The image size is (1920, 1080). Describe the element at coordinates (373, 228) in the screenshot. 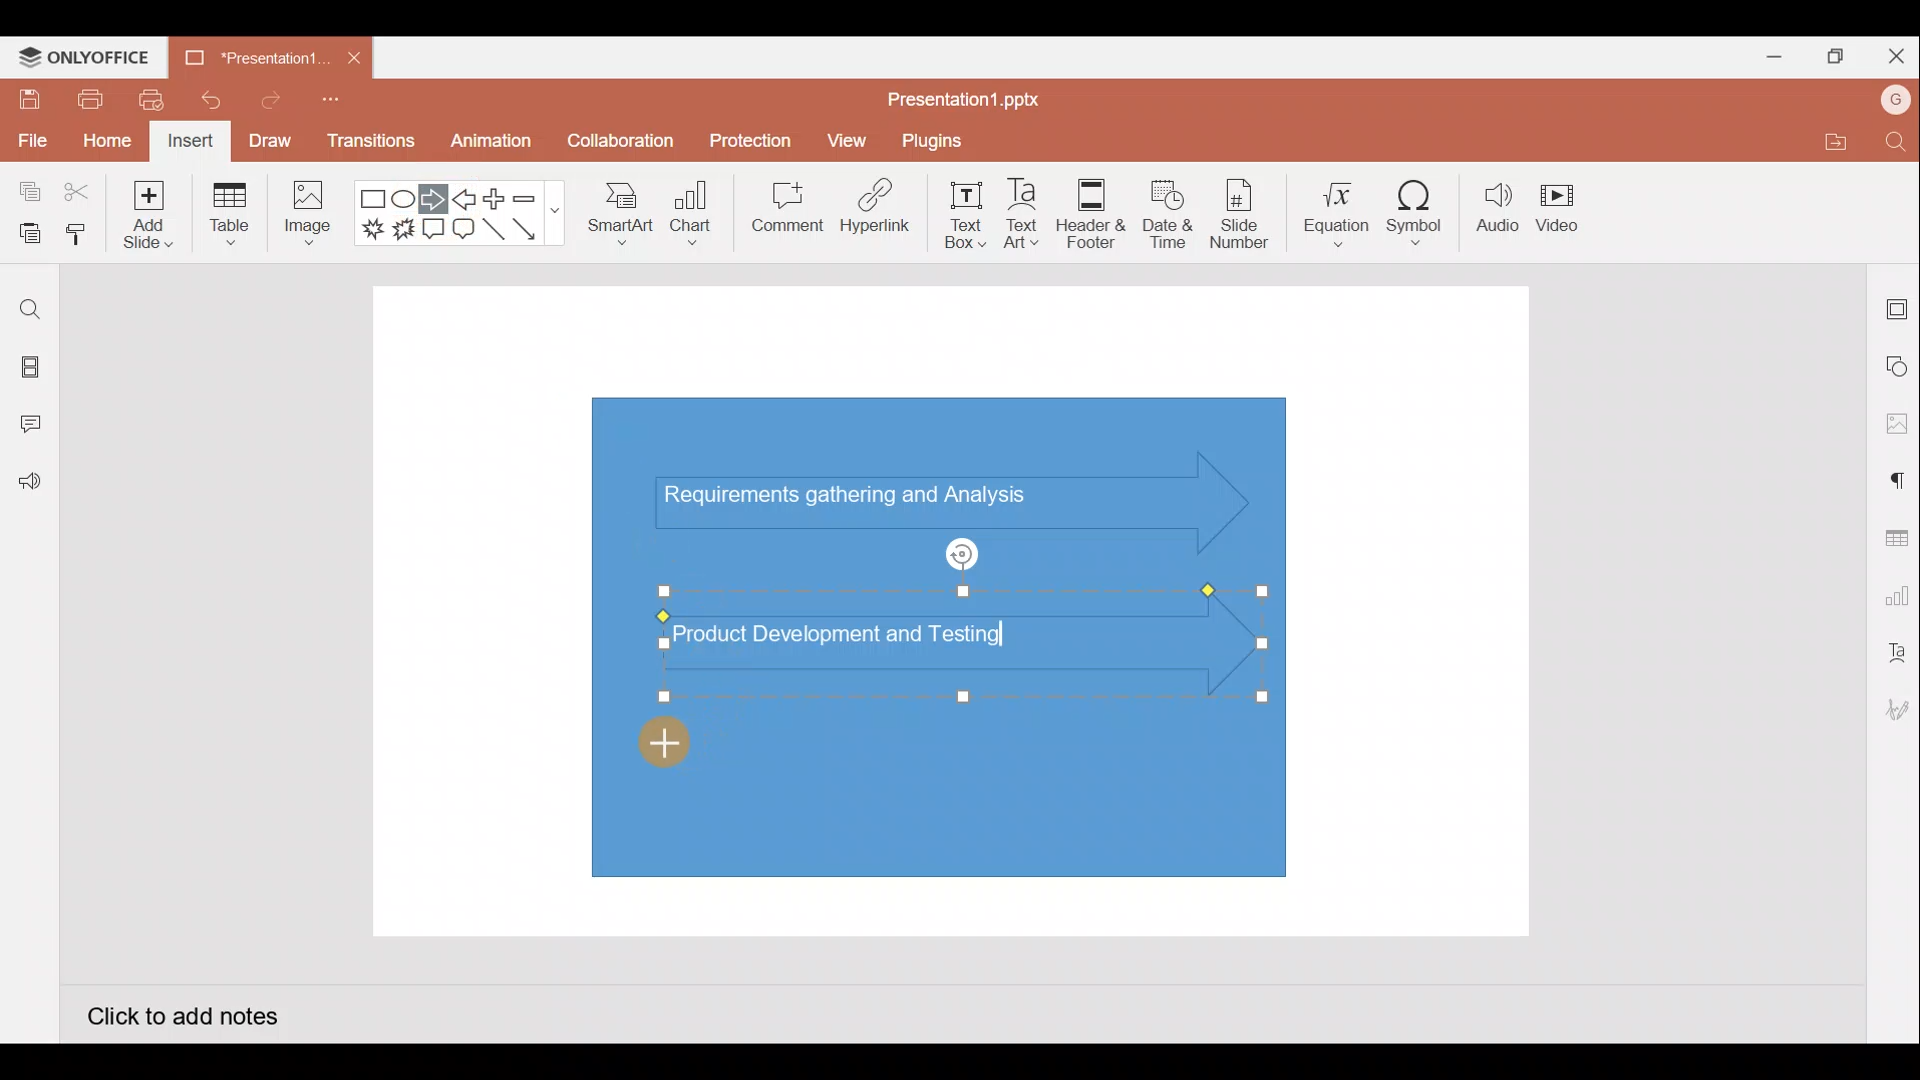

I see `Explosion 1` at that location.